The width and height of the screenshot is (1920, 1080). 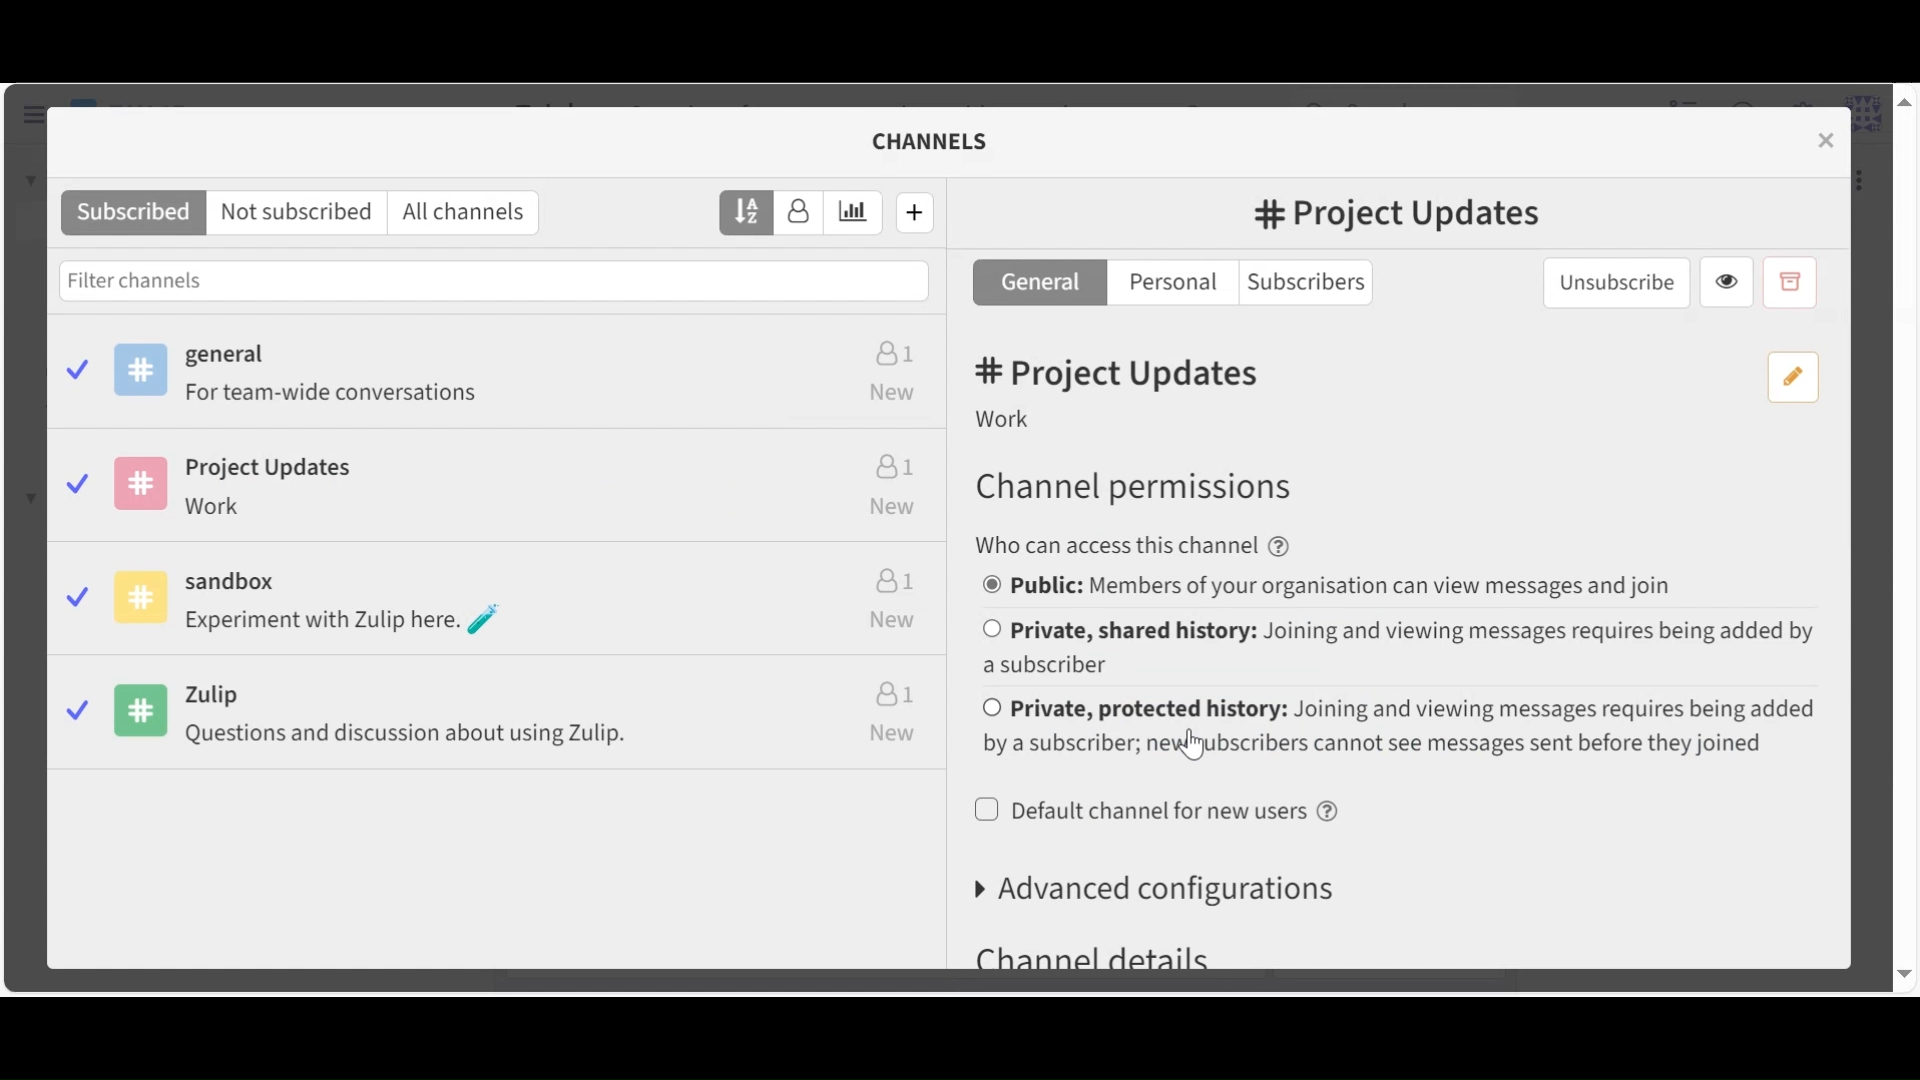 I want to click on zulip, so click(x=511, y=713).